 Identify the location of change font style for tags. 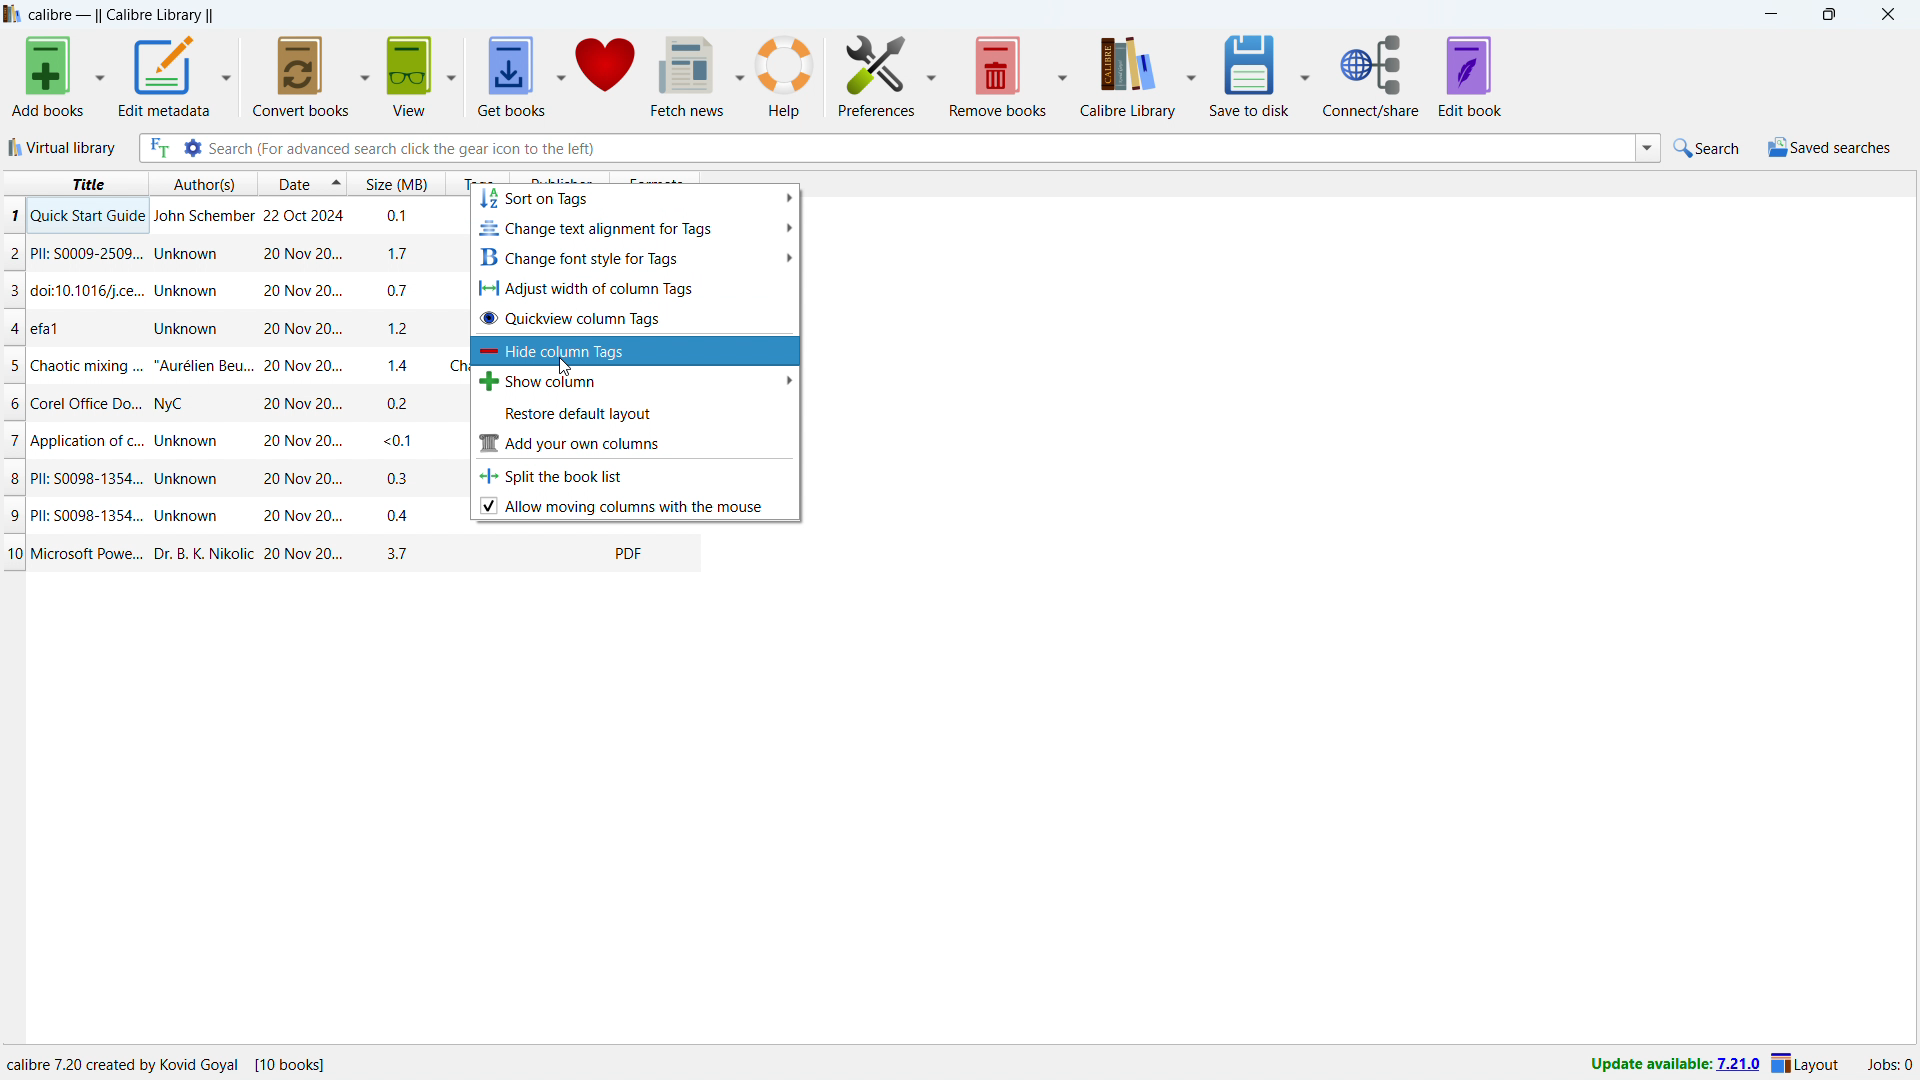
(636, 256).